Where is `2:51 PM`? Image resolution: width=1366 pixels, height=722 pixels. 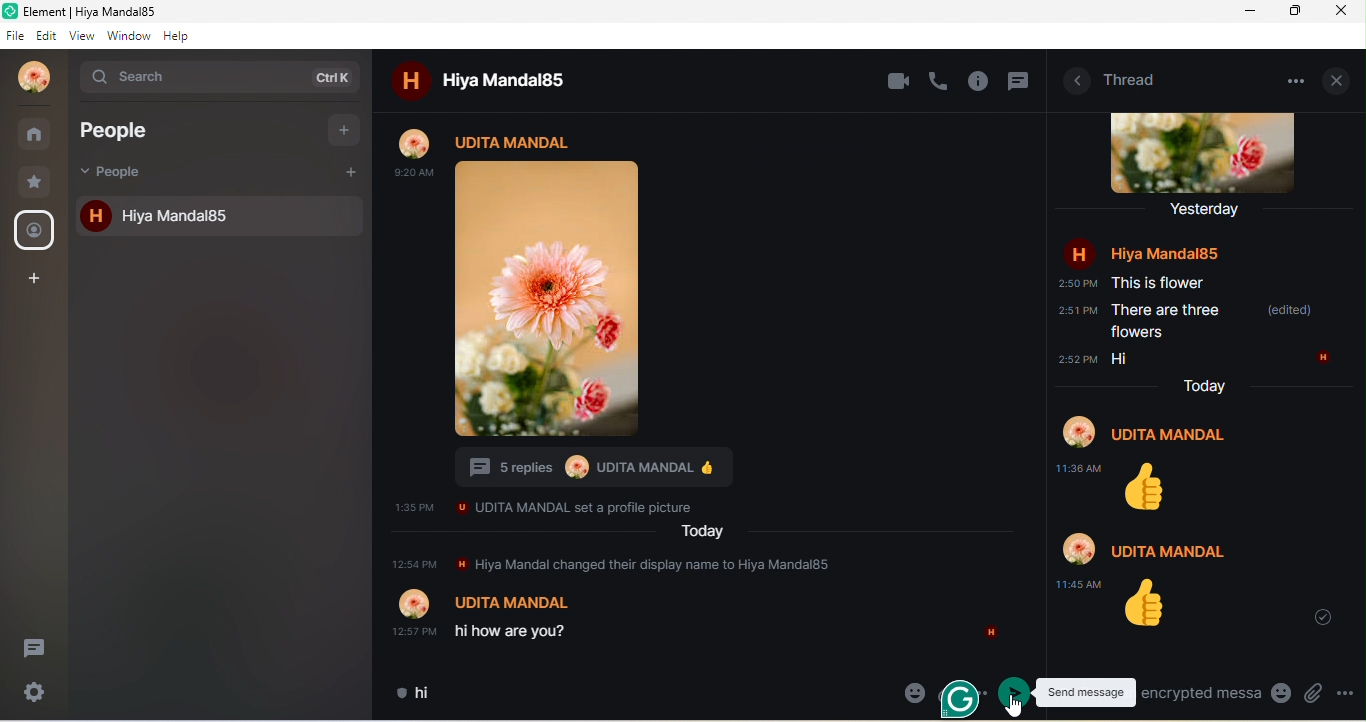 2:51 PM is located at coordinates (1075, 311).